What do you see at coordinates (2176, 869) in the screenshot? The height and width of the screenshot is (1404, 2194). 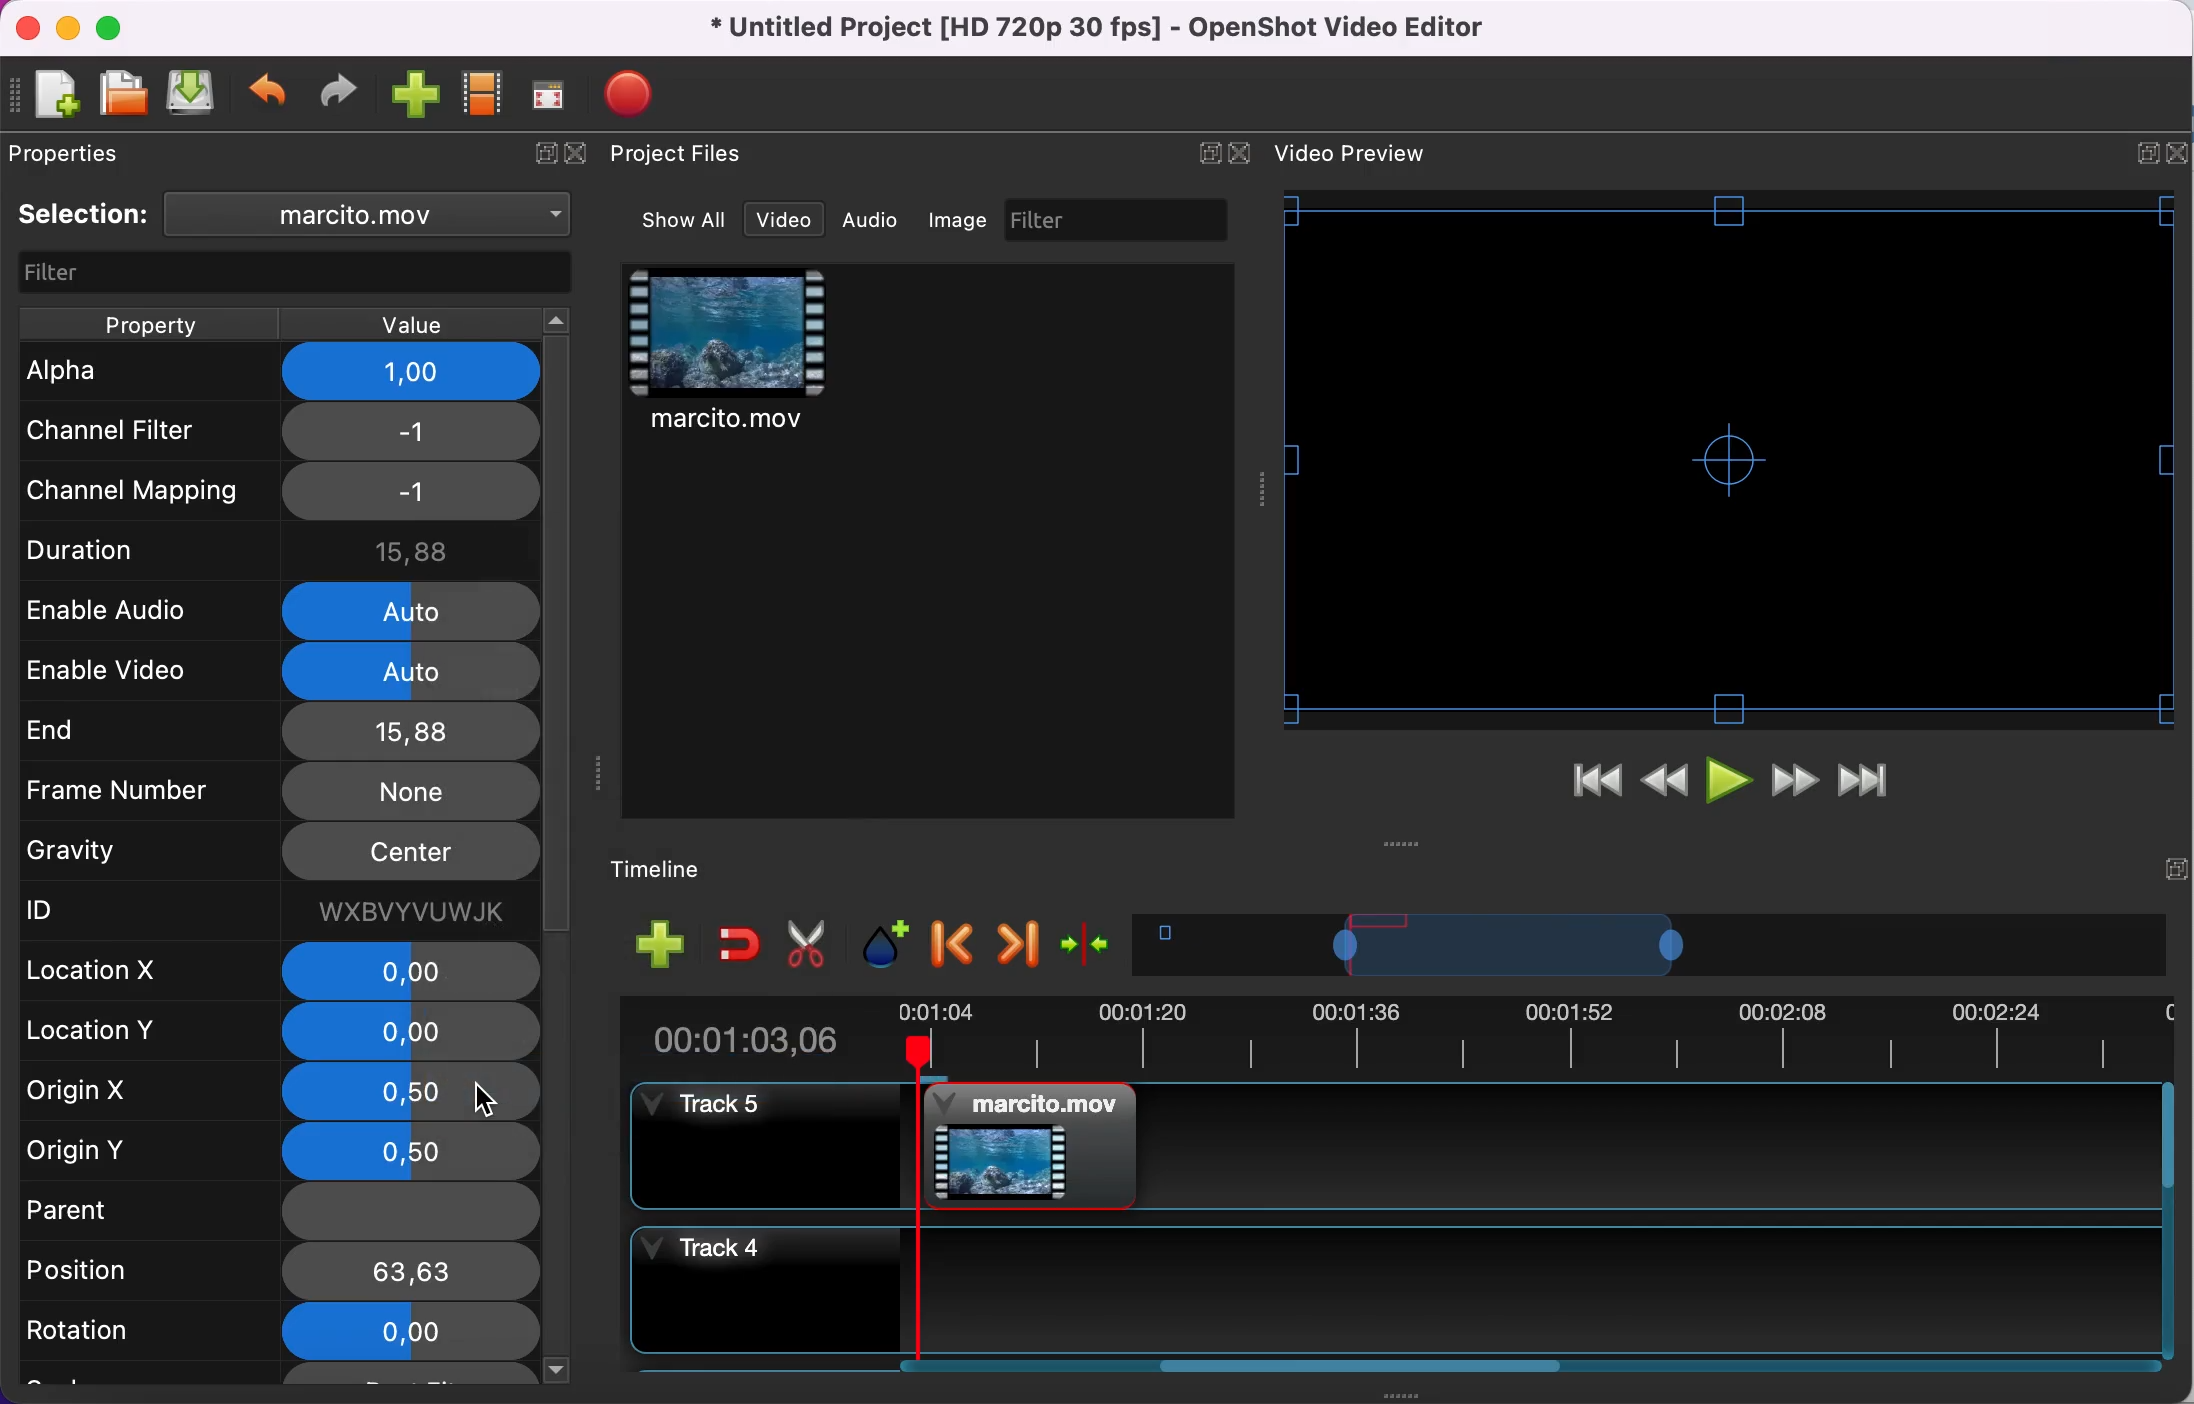 I see `Expand/Collapse` at bounding box center [2176, 869].